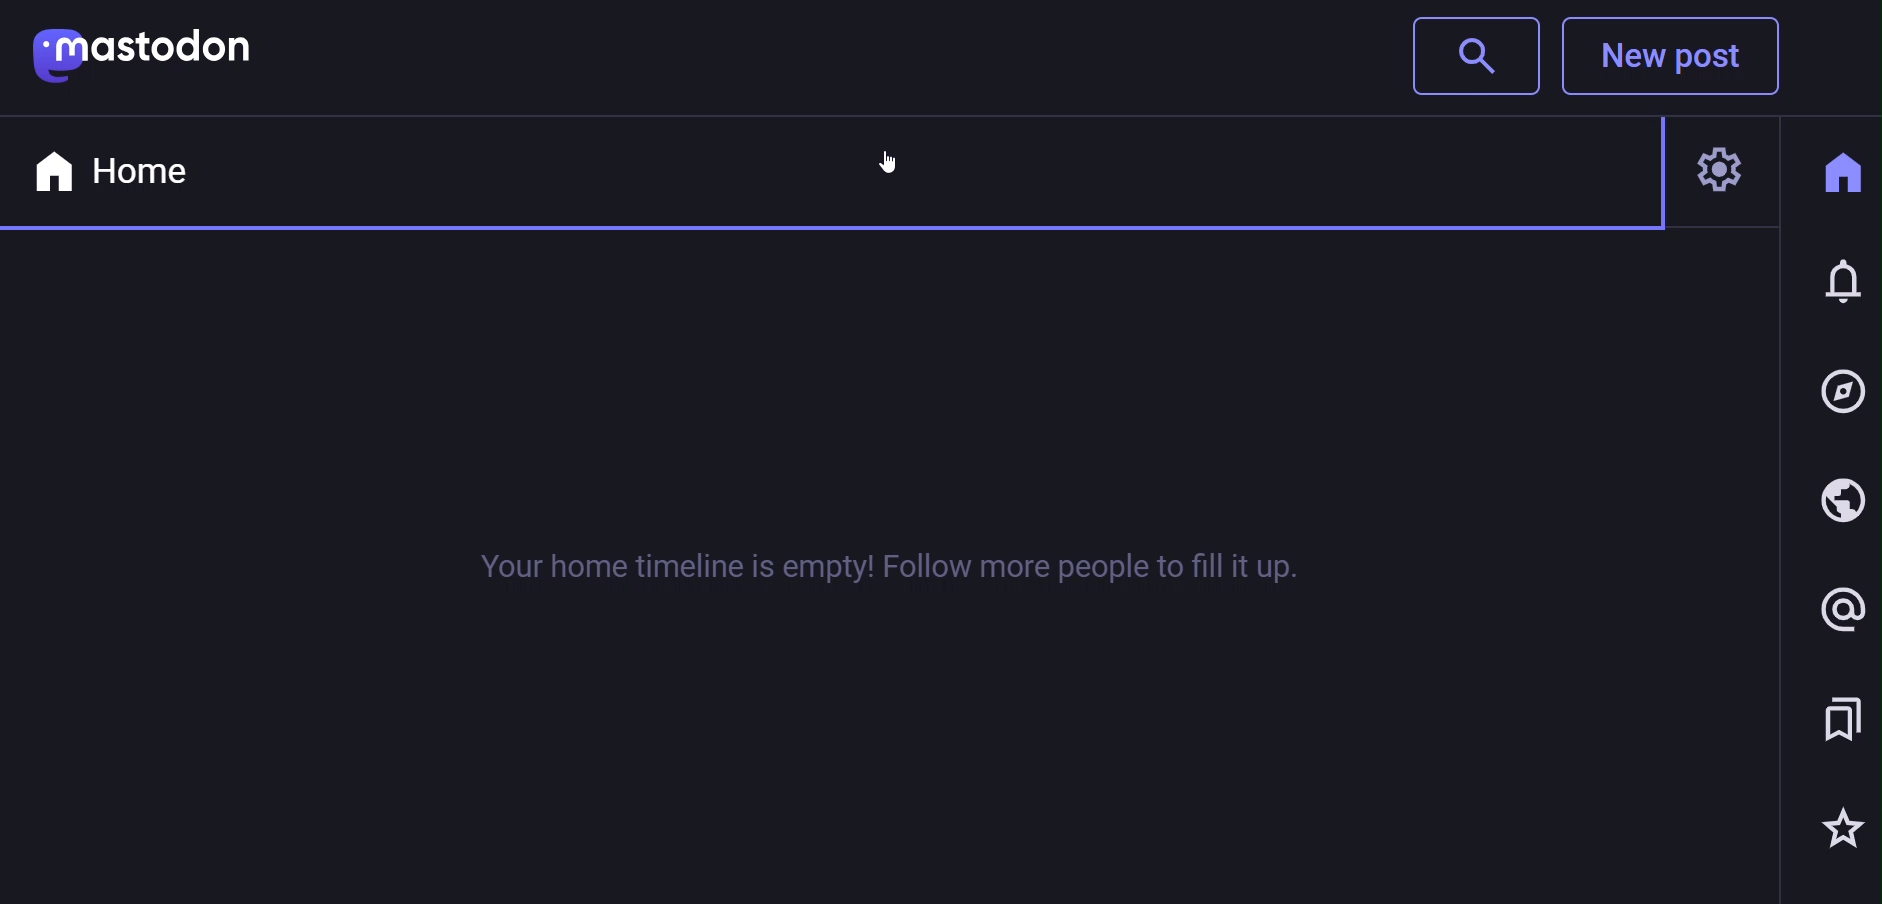 The height and width of the screenshot is (904, 1882). Describe the element at coordinates (1838, 721) in the screenshot. I see `bookmark` at that location.